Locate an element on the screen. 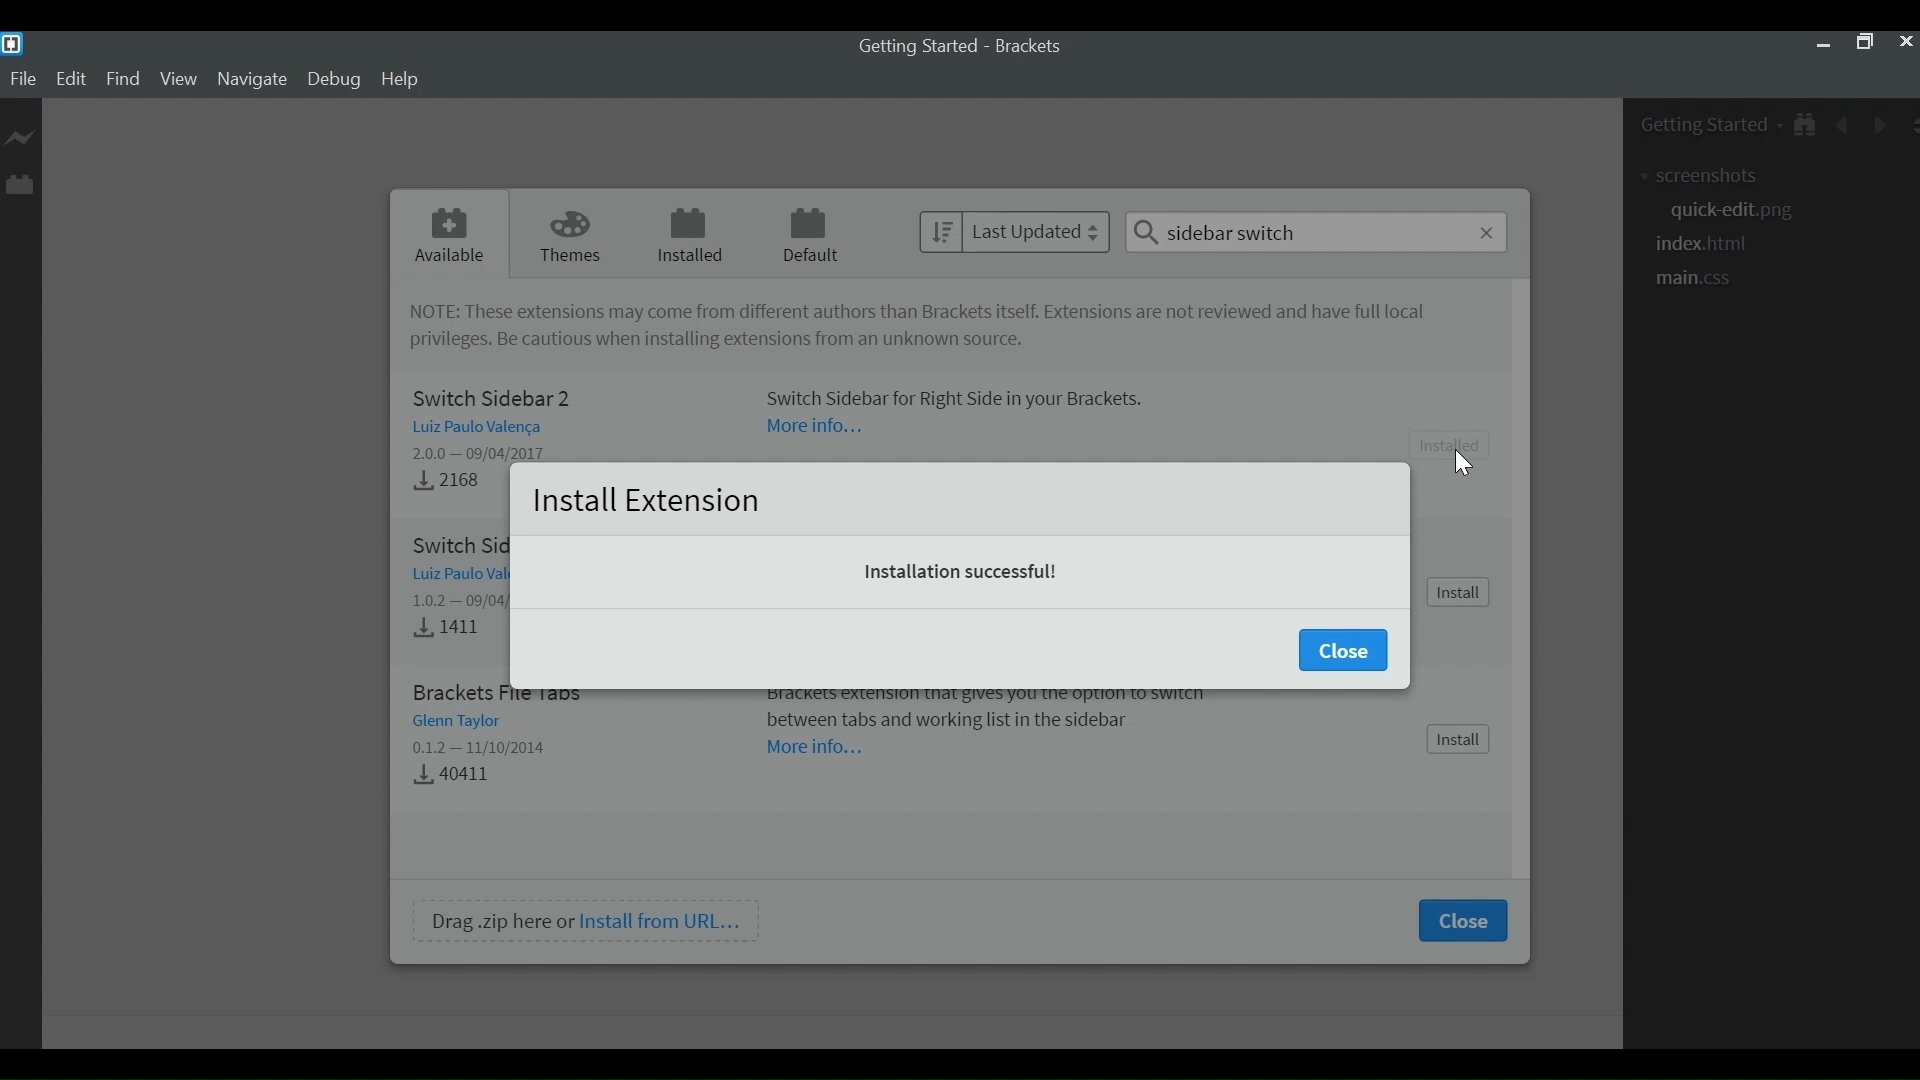 Image resolution: width=1920 pixels, height=1080 pixels. Navigate Back is located at coordinates (1844, 123).